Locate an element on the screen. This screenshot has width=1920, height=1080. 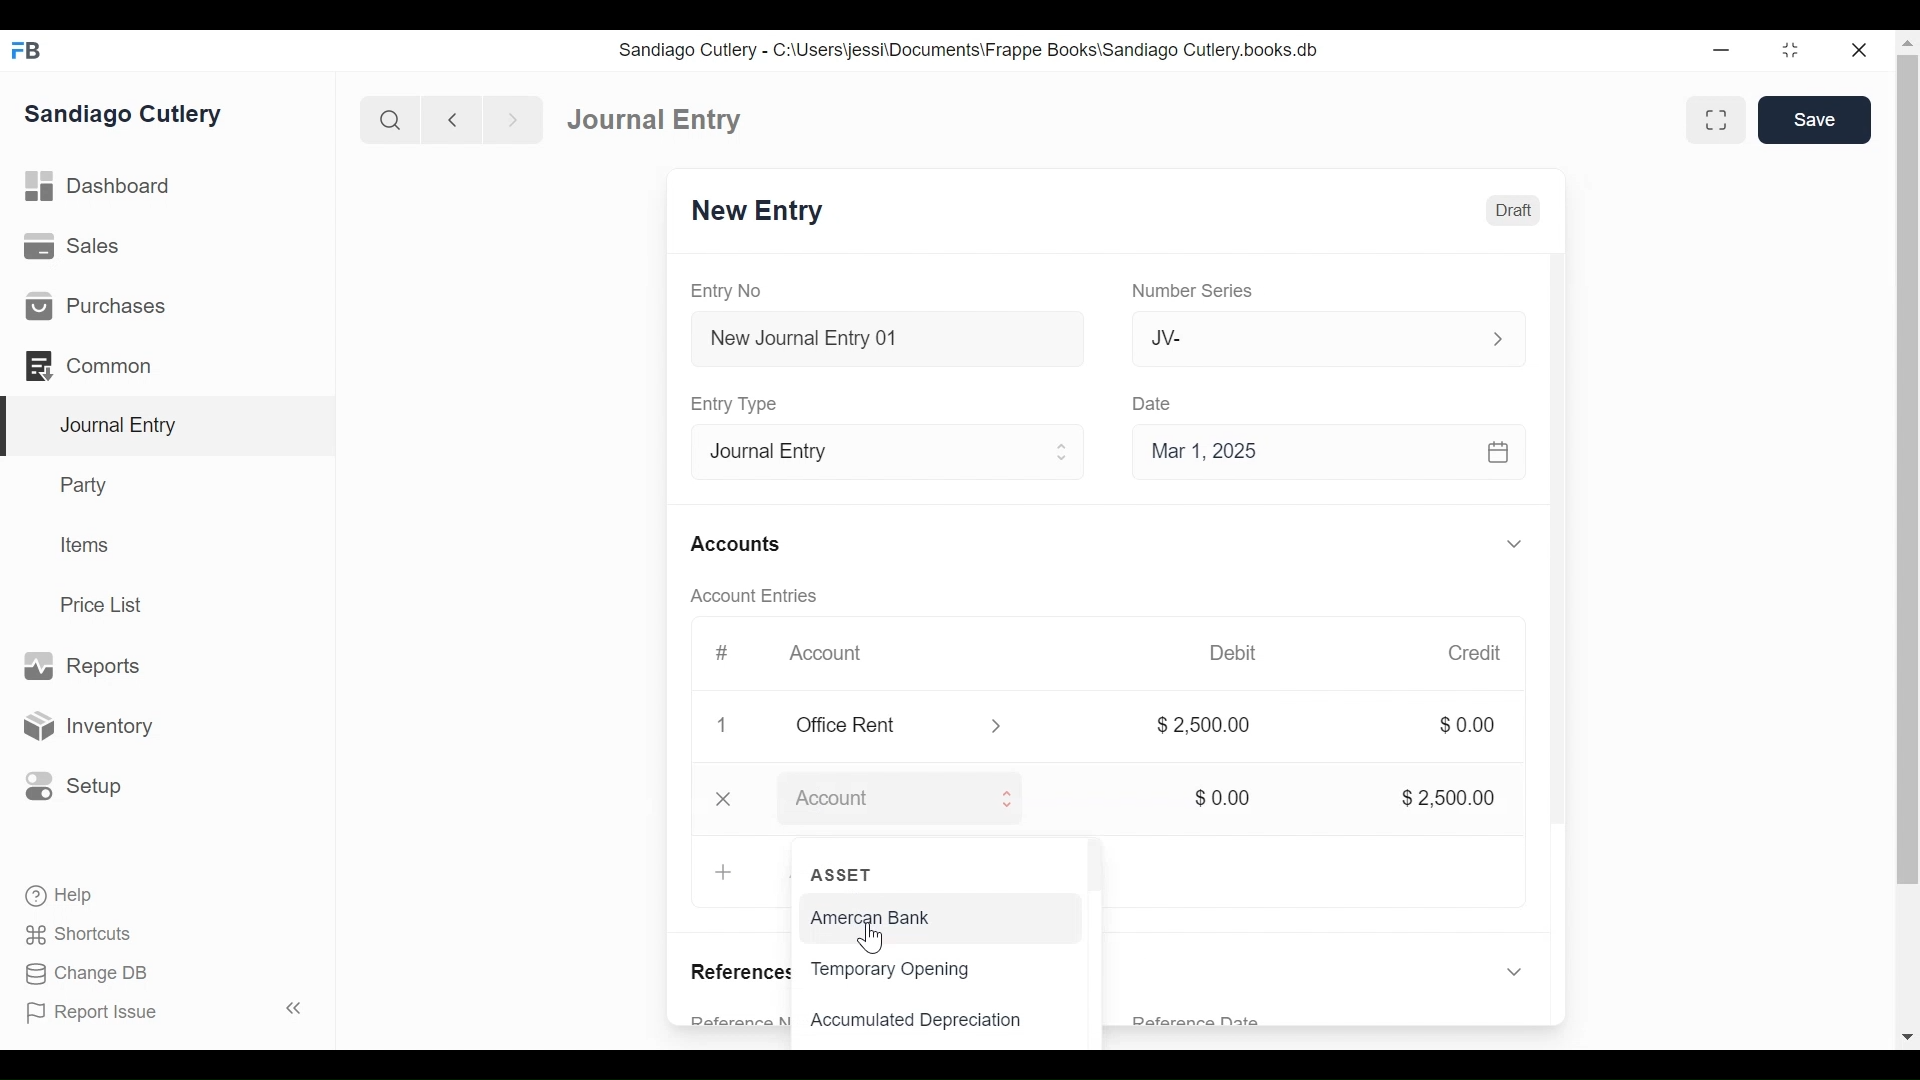
$2500.00 is located at coordinates (1214, 724).